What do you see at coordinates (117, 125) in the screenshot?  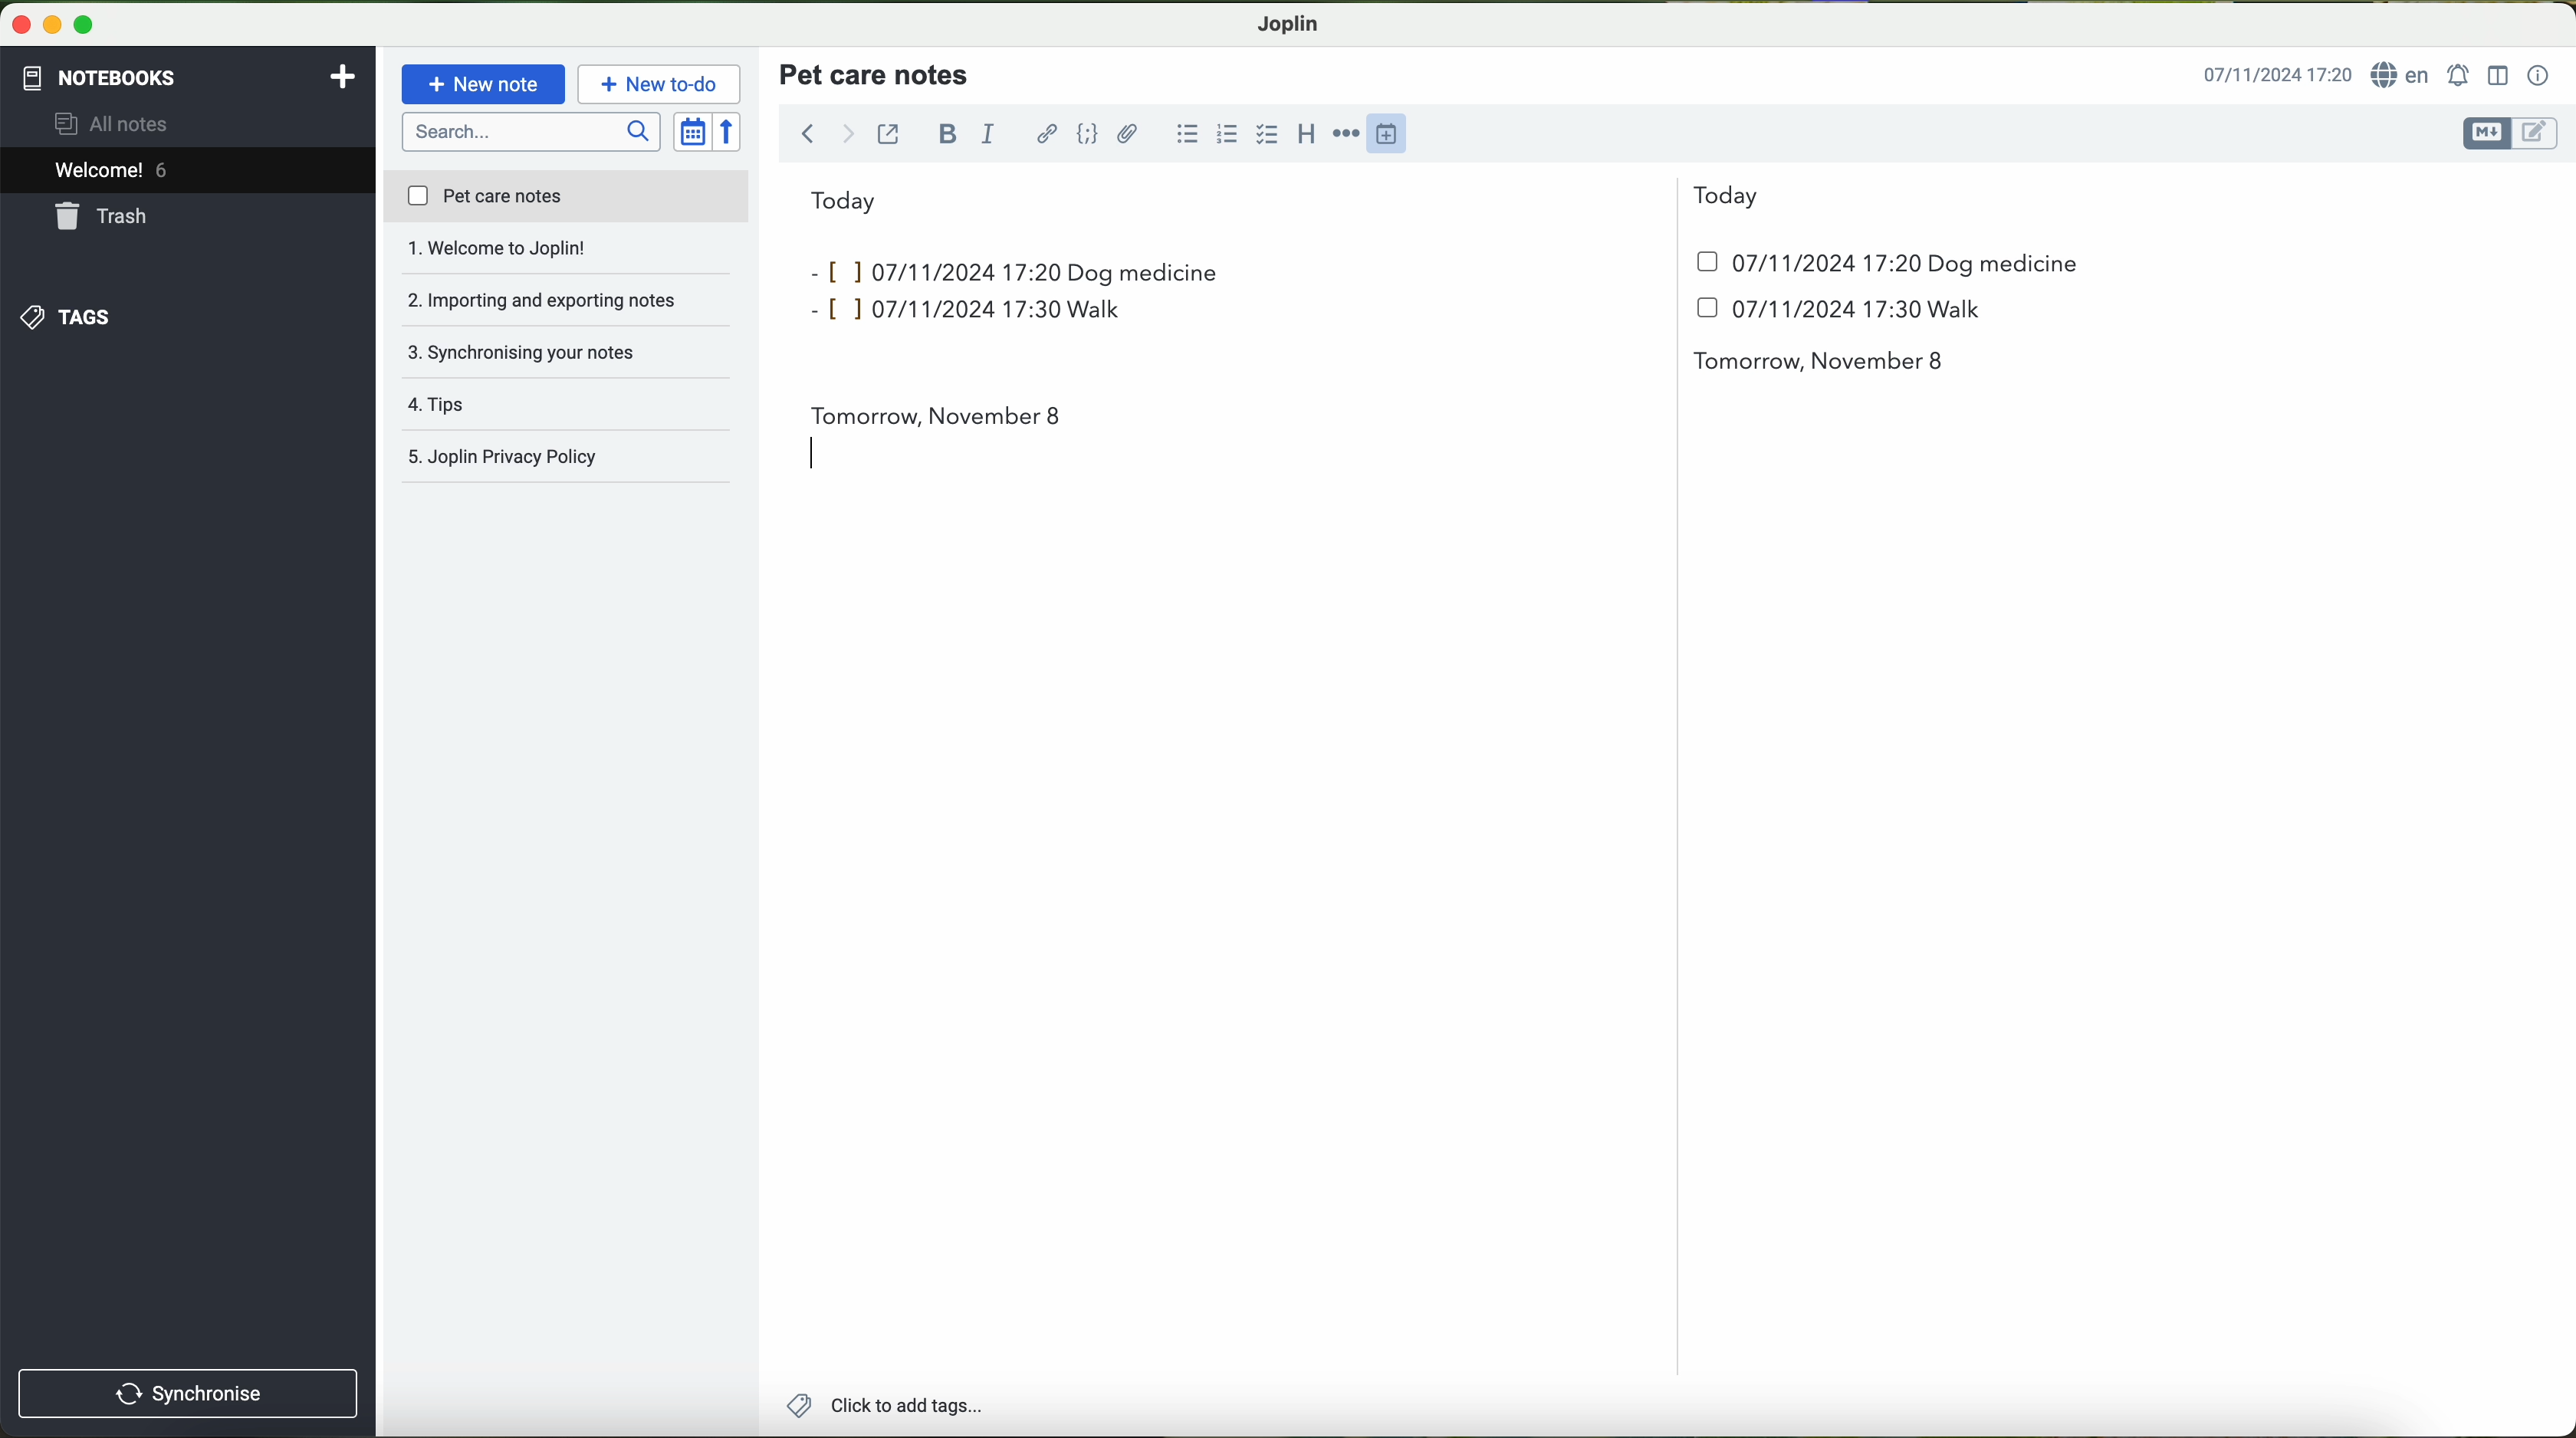 I see `all notes` at bounding box center [117, 125].